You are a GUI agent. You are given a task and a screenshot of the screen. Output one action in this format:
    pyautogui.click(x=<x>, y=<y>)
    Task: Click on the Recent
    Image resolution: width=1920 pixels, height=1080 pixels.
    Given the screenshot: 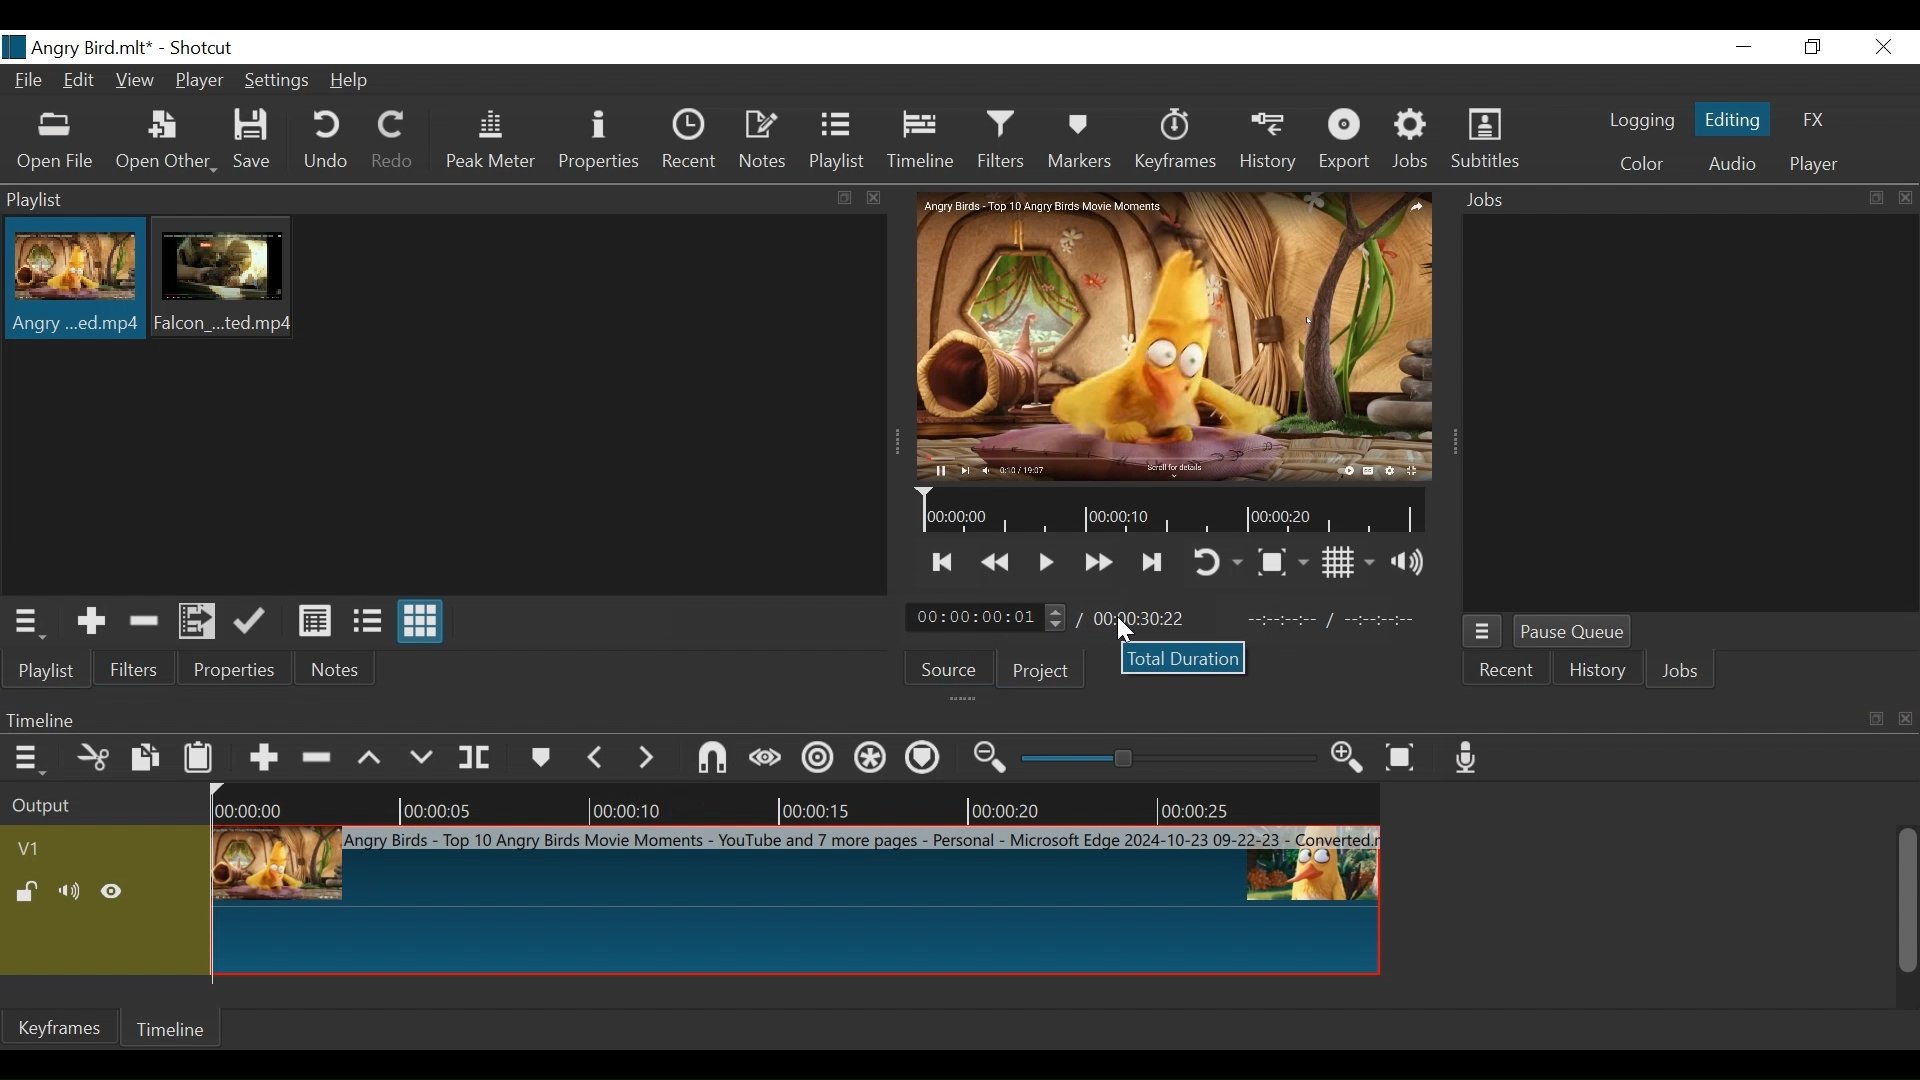 What is the action you would take?
    pyautogui.click(x=1505, y=672)
    